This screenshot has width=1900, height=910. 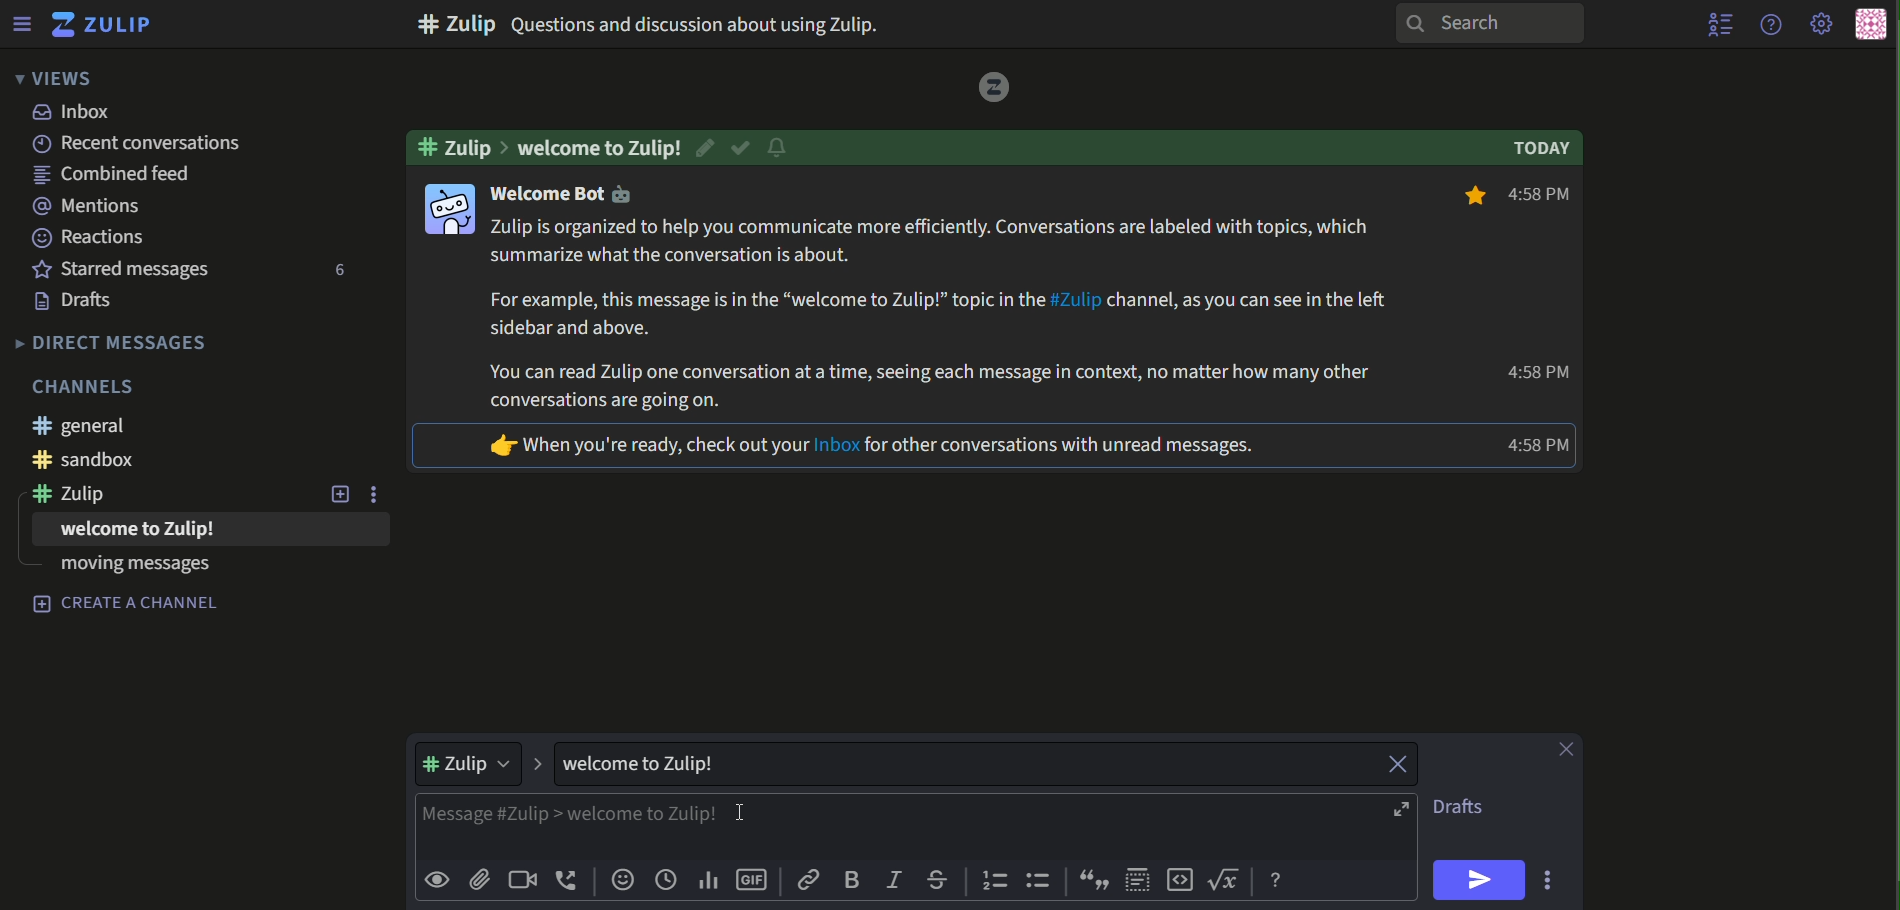 I want to click on text, so click(x=658, y=23).